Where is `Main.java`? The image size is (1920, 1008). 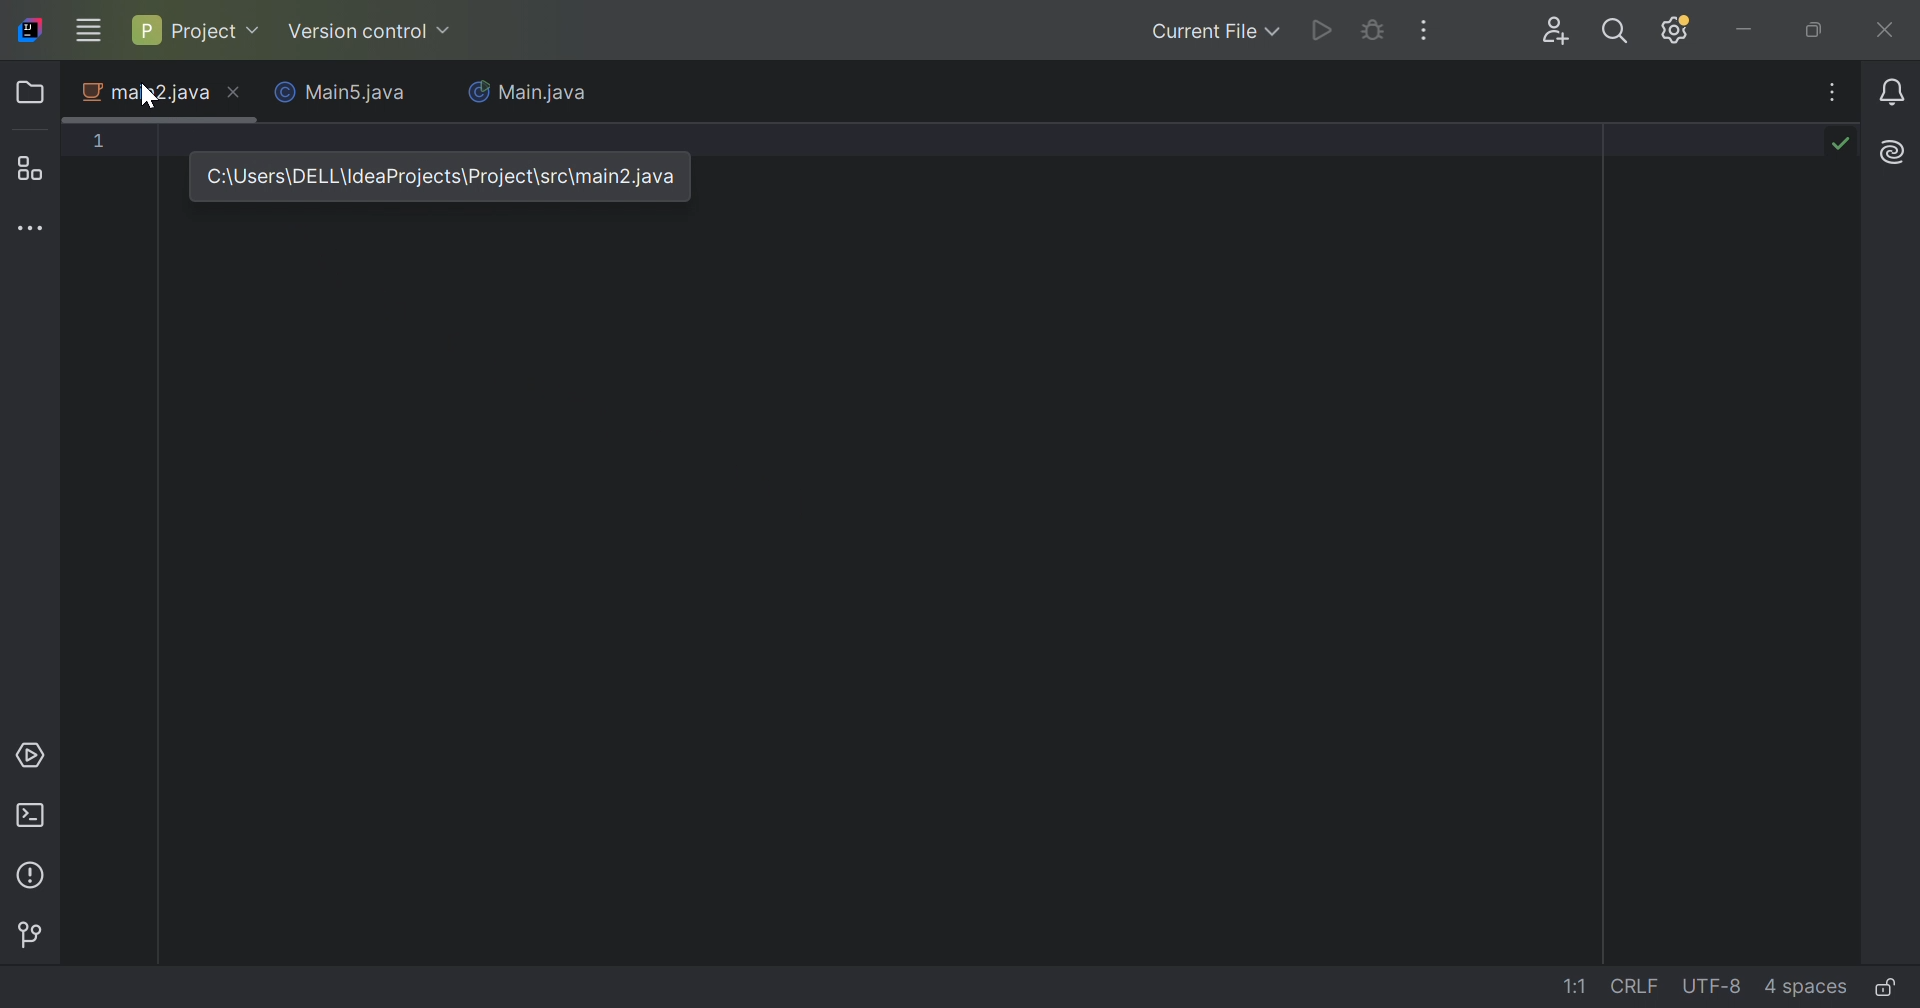
Main.java is located at coordinates (528, 94).